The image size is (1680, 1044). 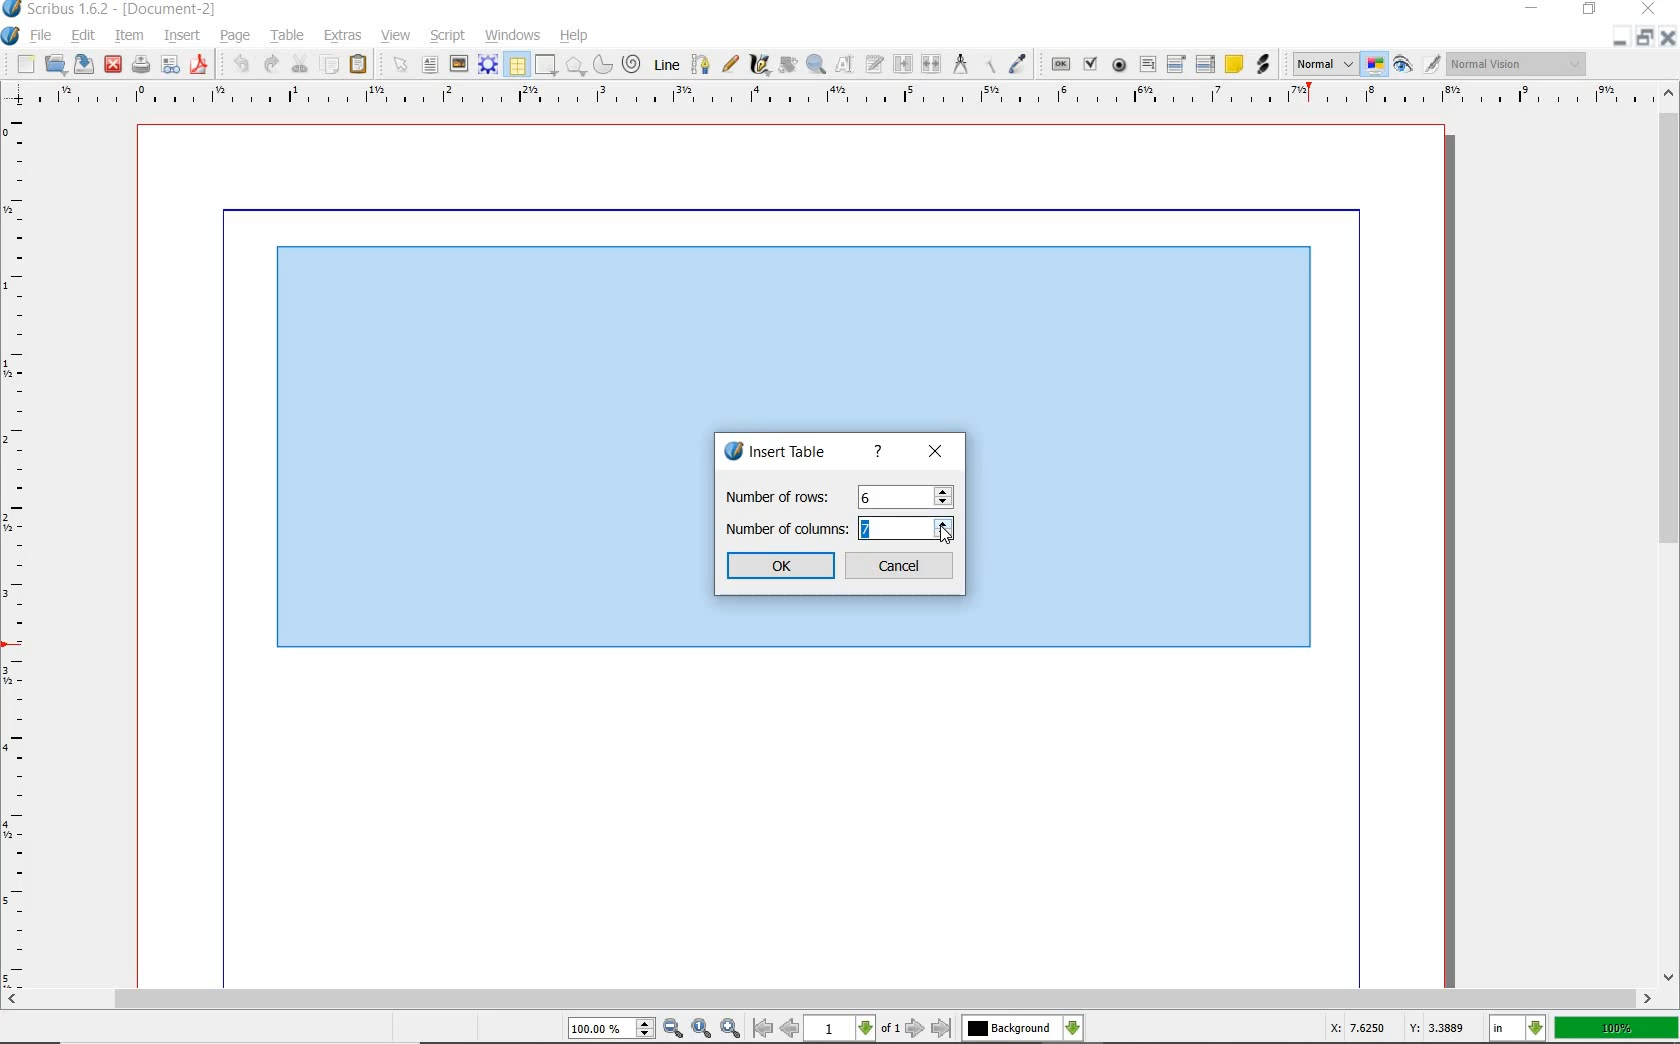 I want to click on edit, so click(x=84, y=37).